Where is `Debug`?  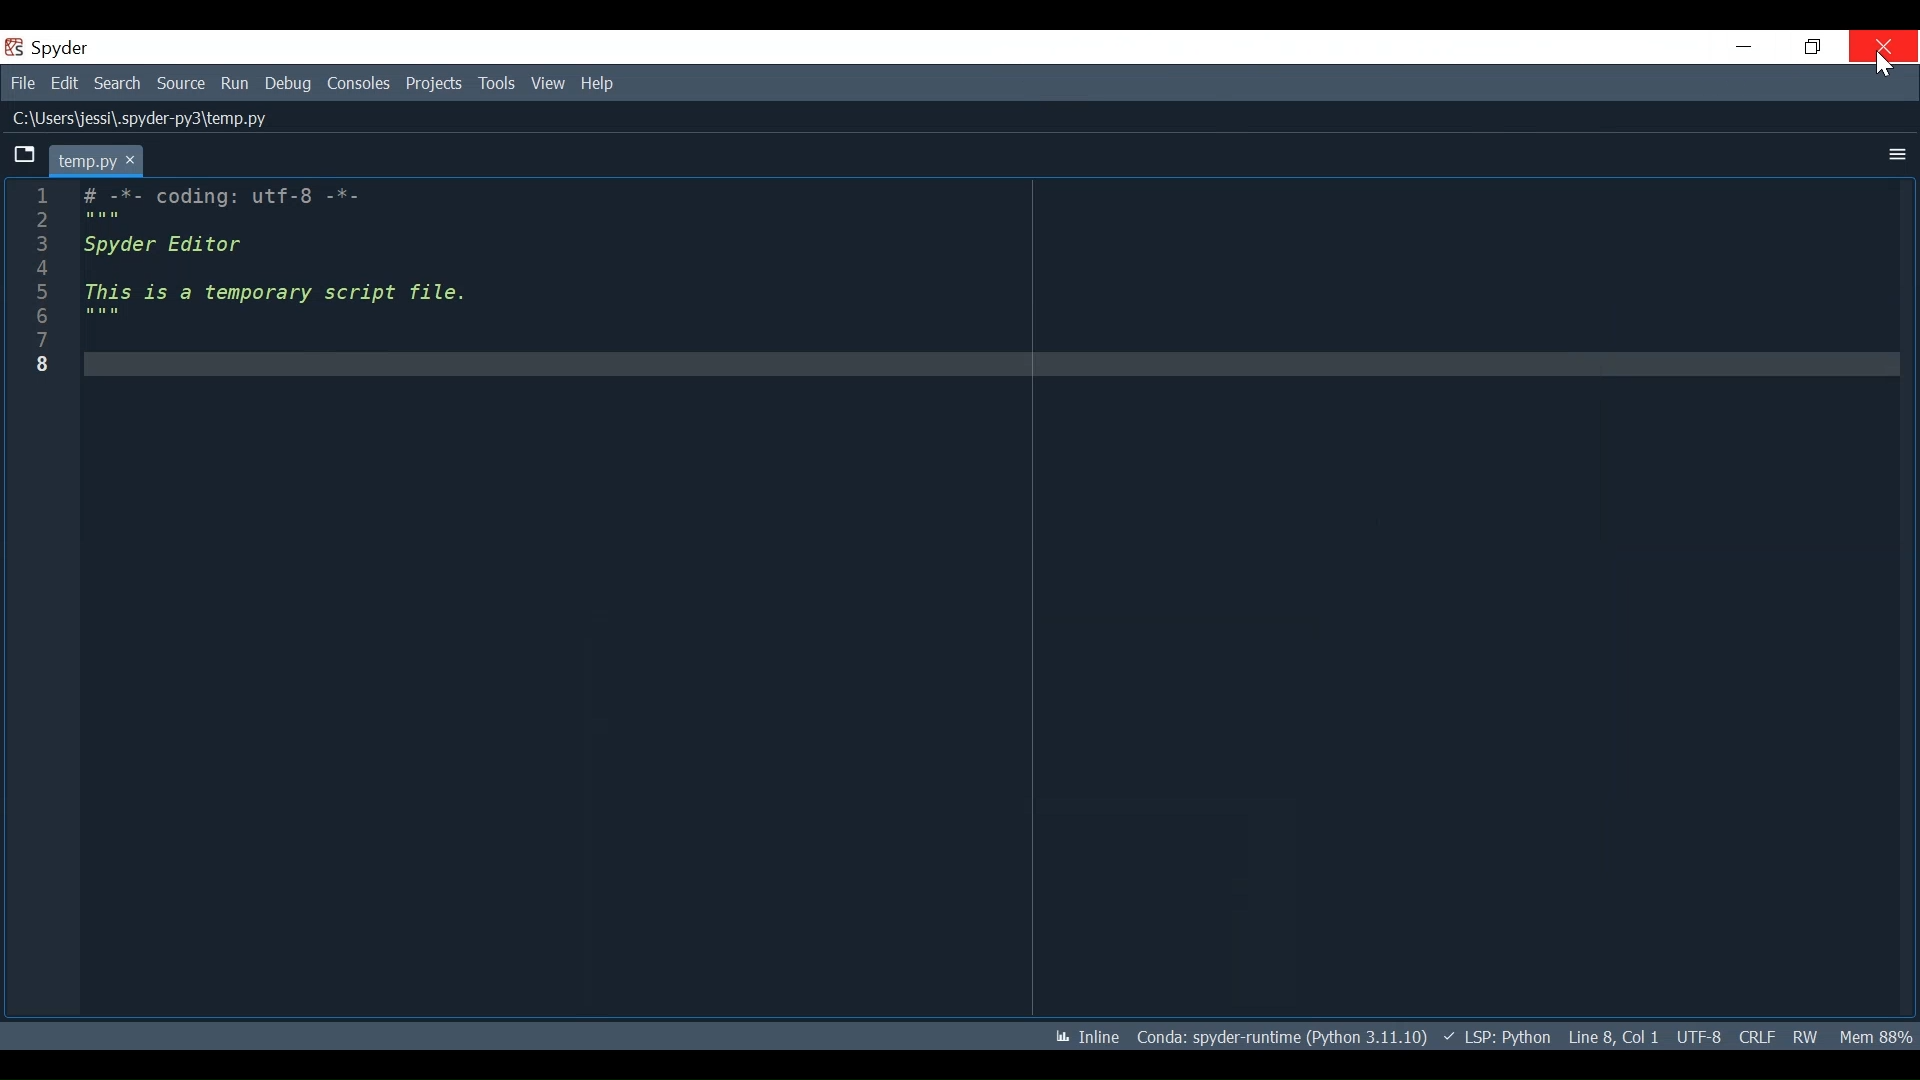
Debug is located at coordinates (290, 84).